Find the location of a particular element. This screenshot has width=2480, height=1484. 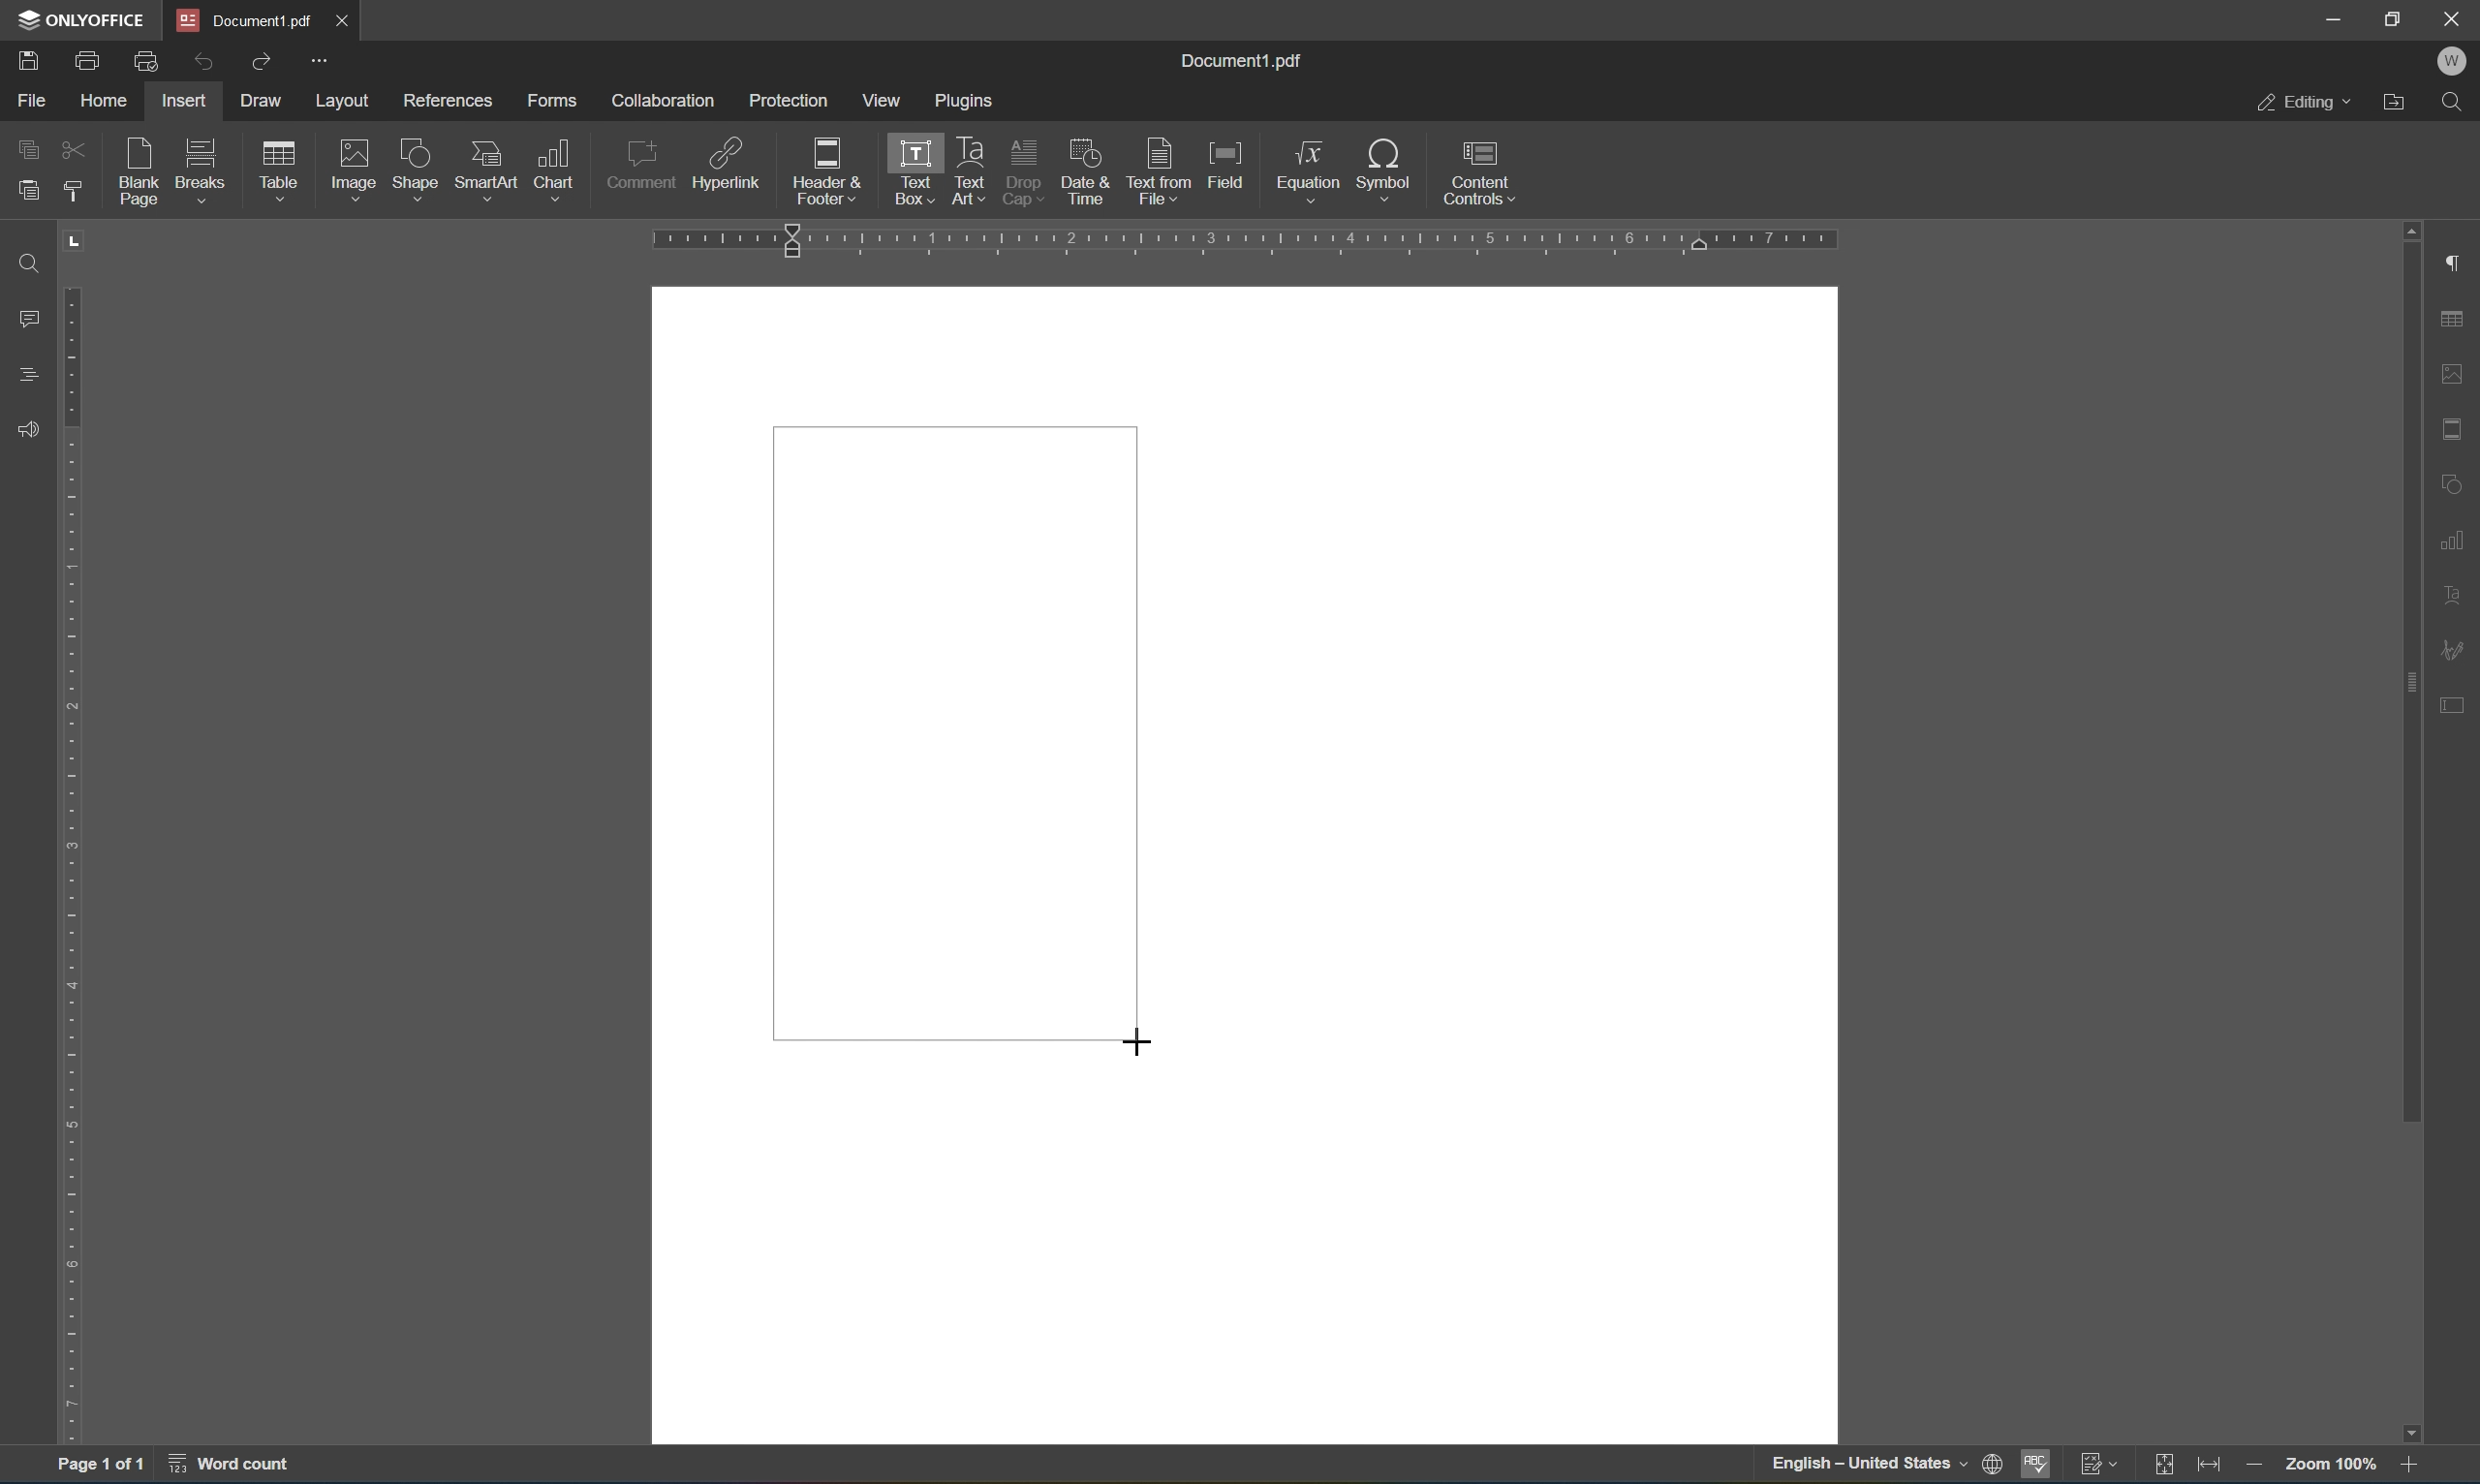

image is located at coordinates (356, 169).